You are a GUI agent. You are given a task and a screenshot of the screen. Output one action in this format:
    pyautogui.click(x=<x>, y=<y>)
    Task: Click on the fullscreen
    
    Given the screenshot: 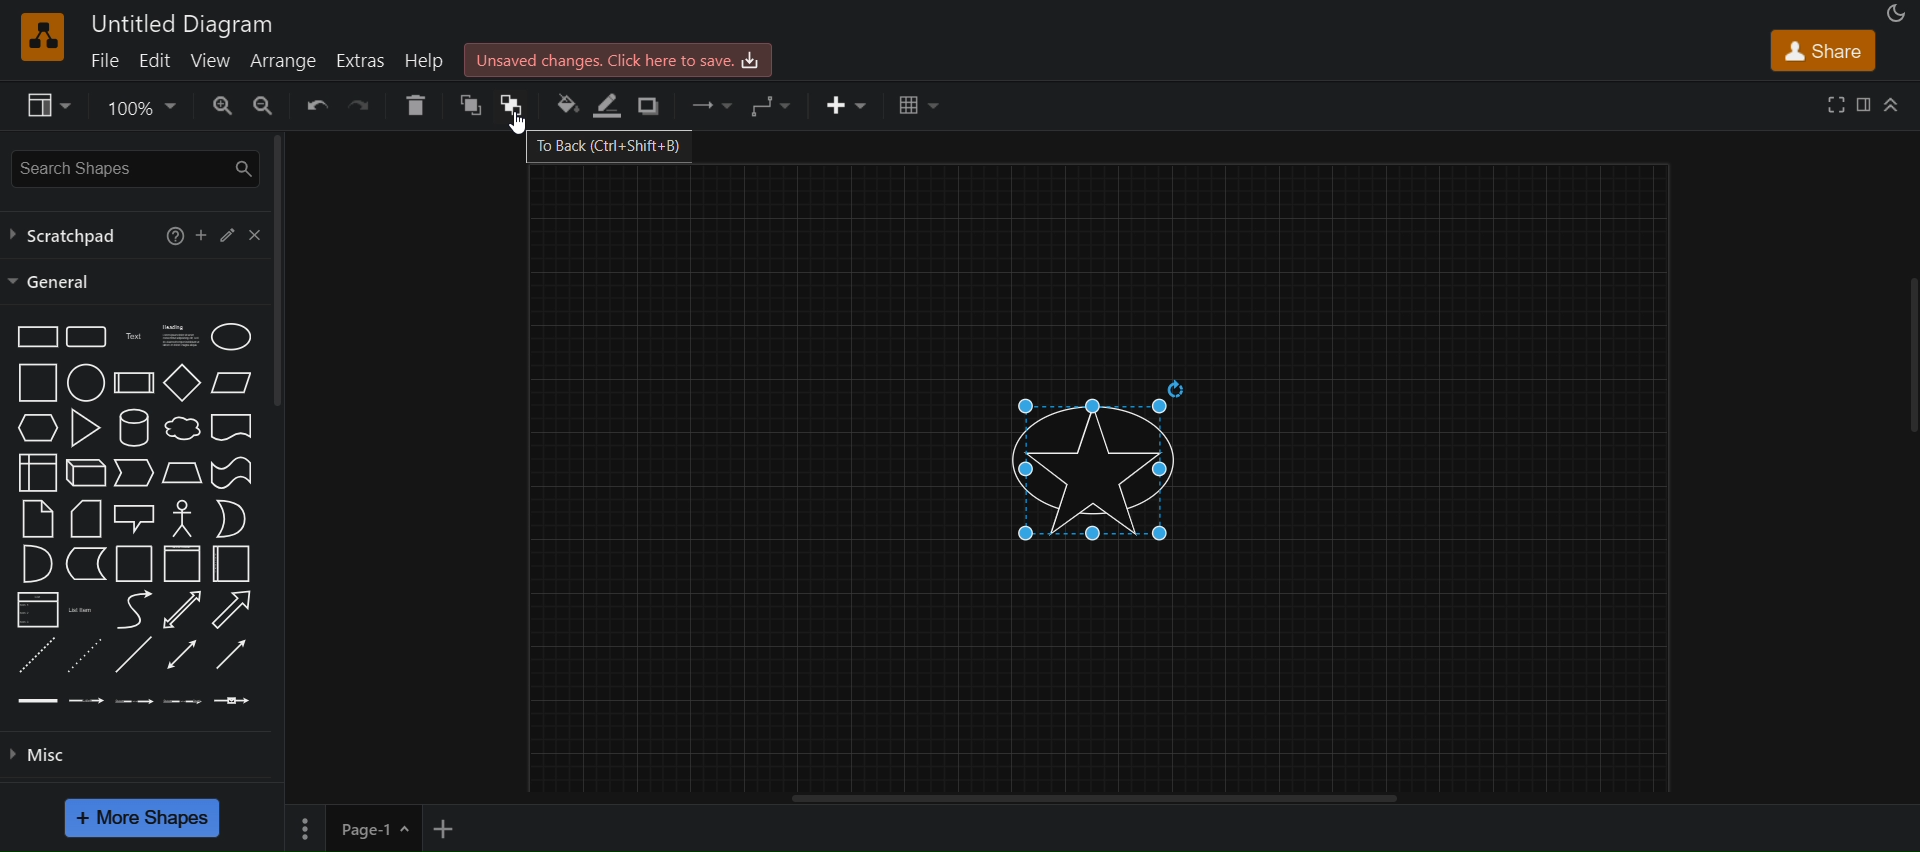 What is the action you would take?
    pyautogui.click(x=1837, y=105)
    